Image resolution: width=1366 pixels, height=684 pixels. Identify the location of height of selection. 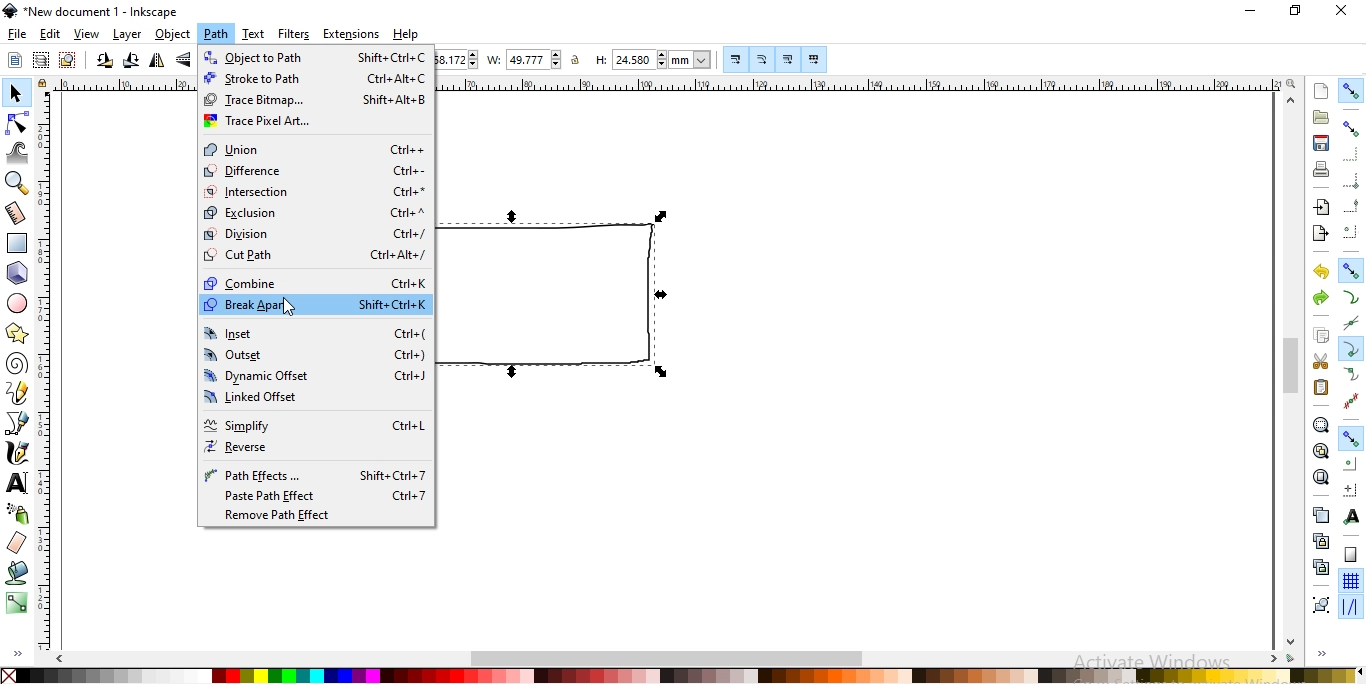
(651, 58).